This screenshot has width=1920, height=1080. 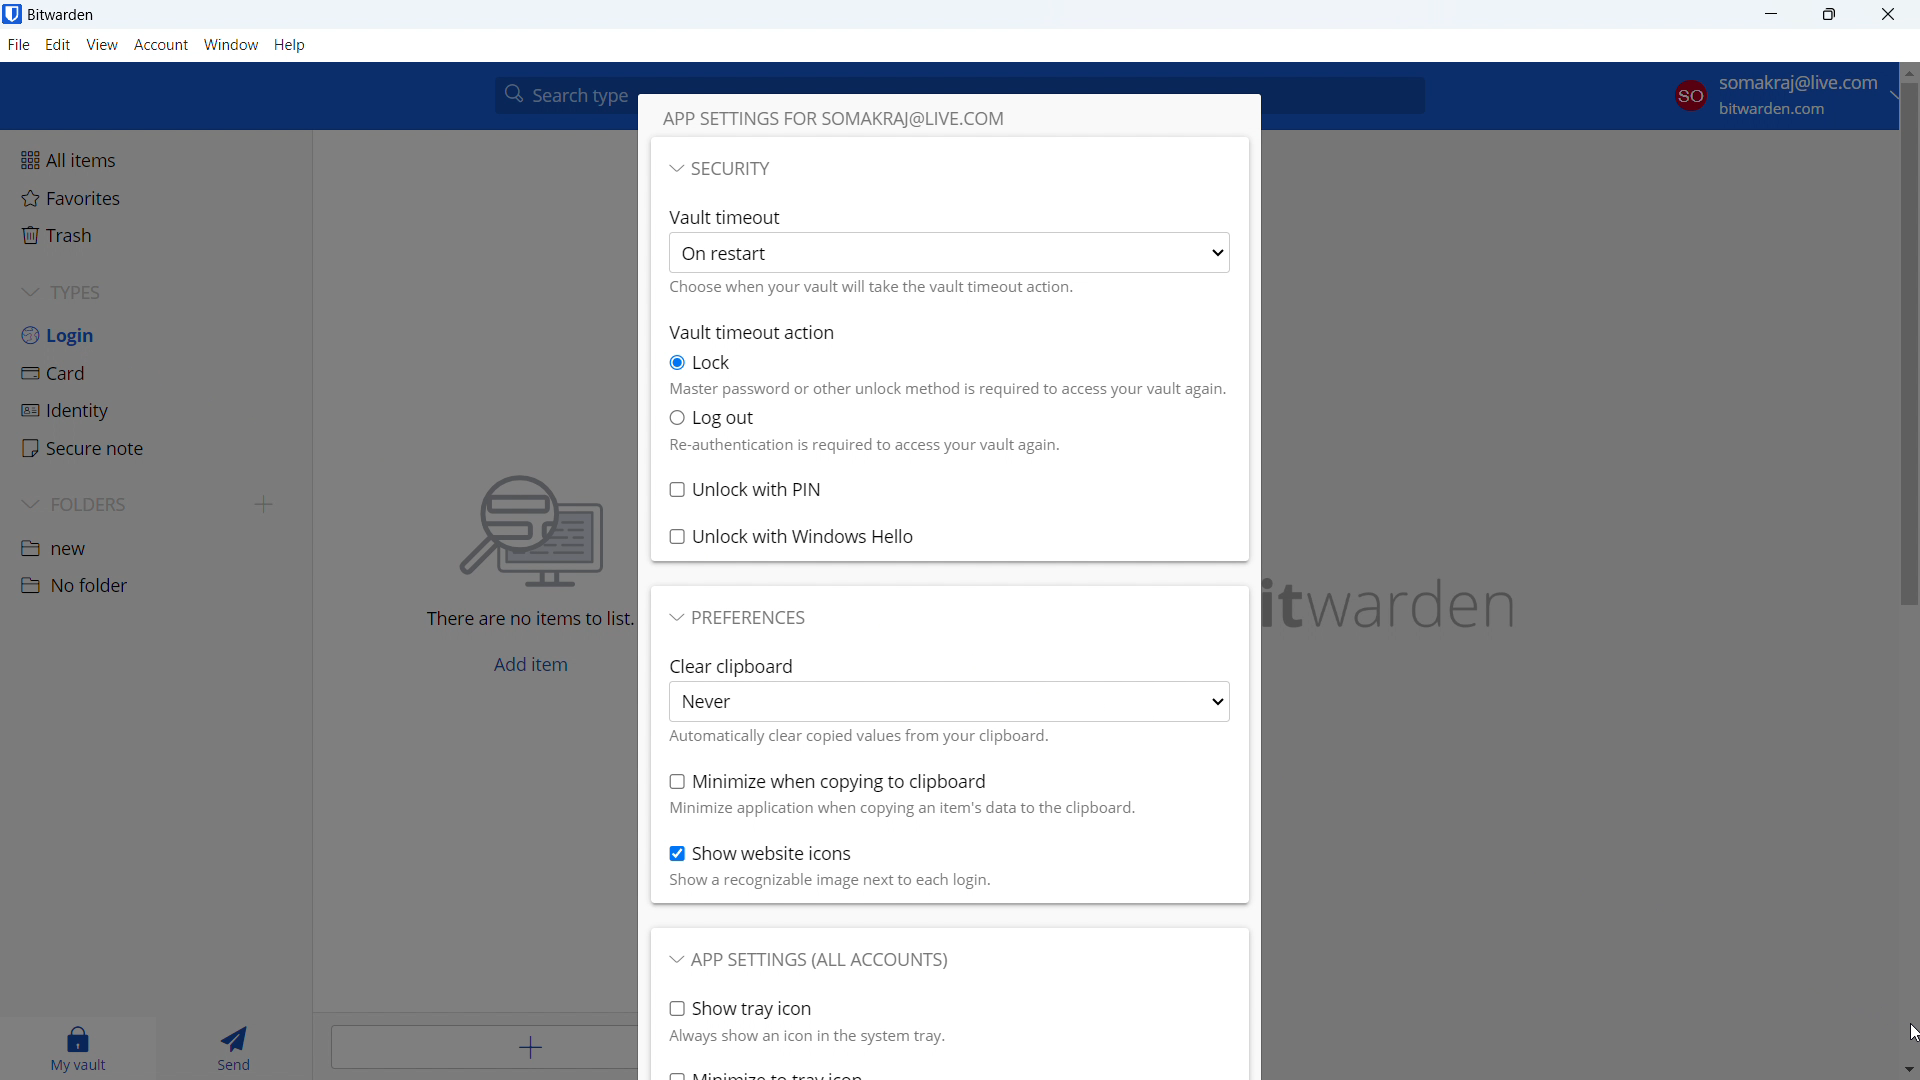 I want to click on Vault timeout, so click(x=728, y=218).